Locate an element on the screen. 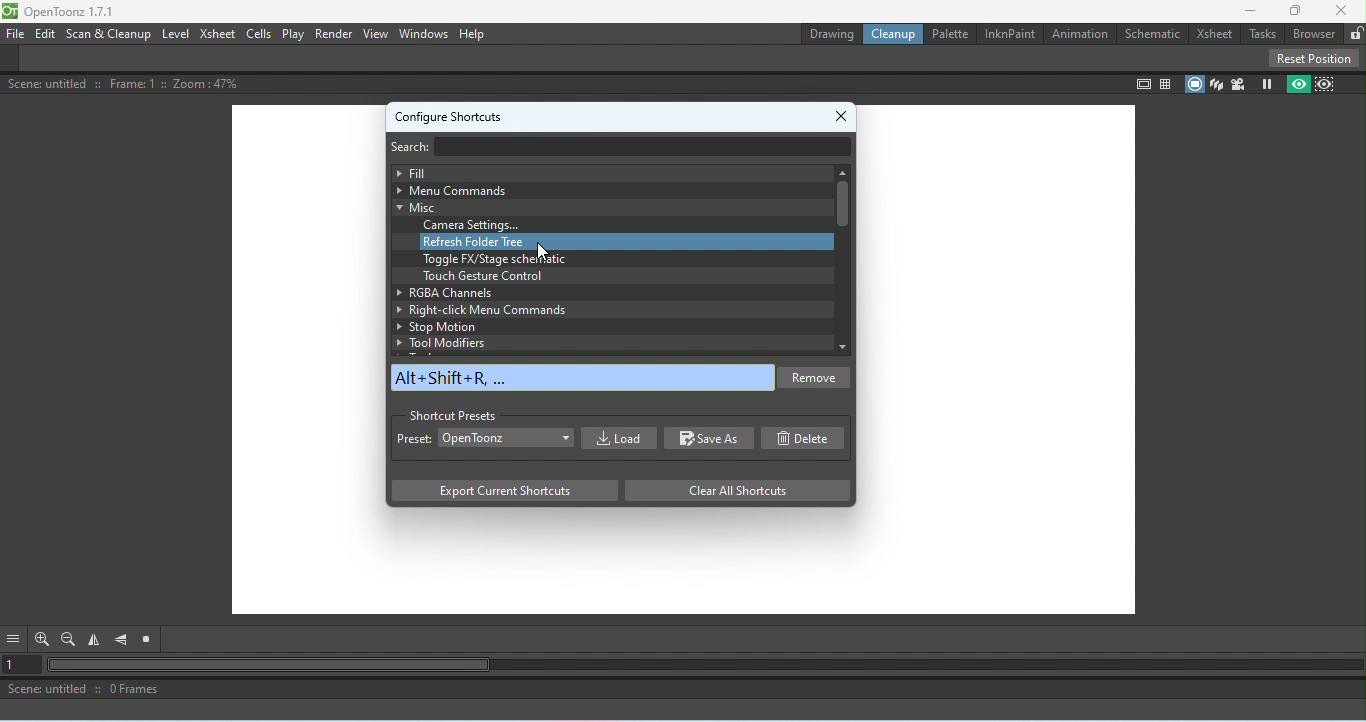 The height and width of the screenshot is (722, 1366). Level is located at coordinates (176, 34).